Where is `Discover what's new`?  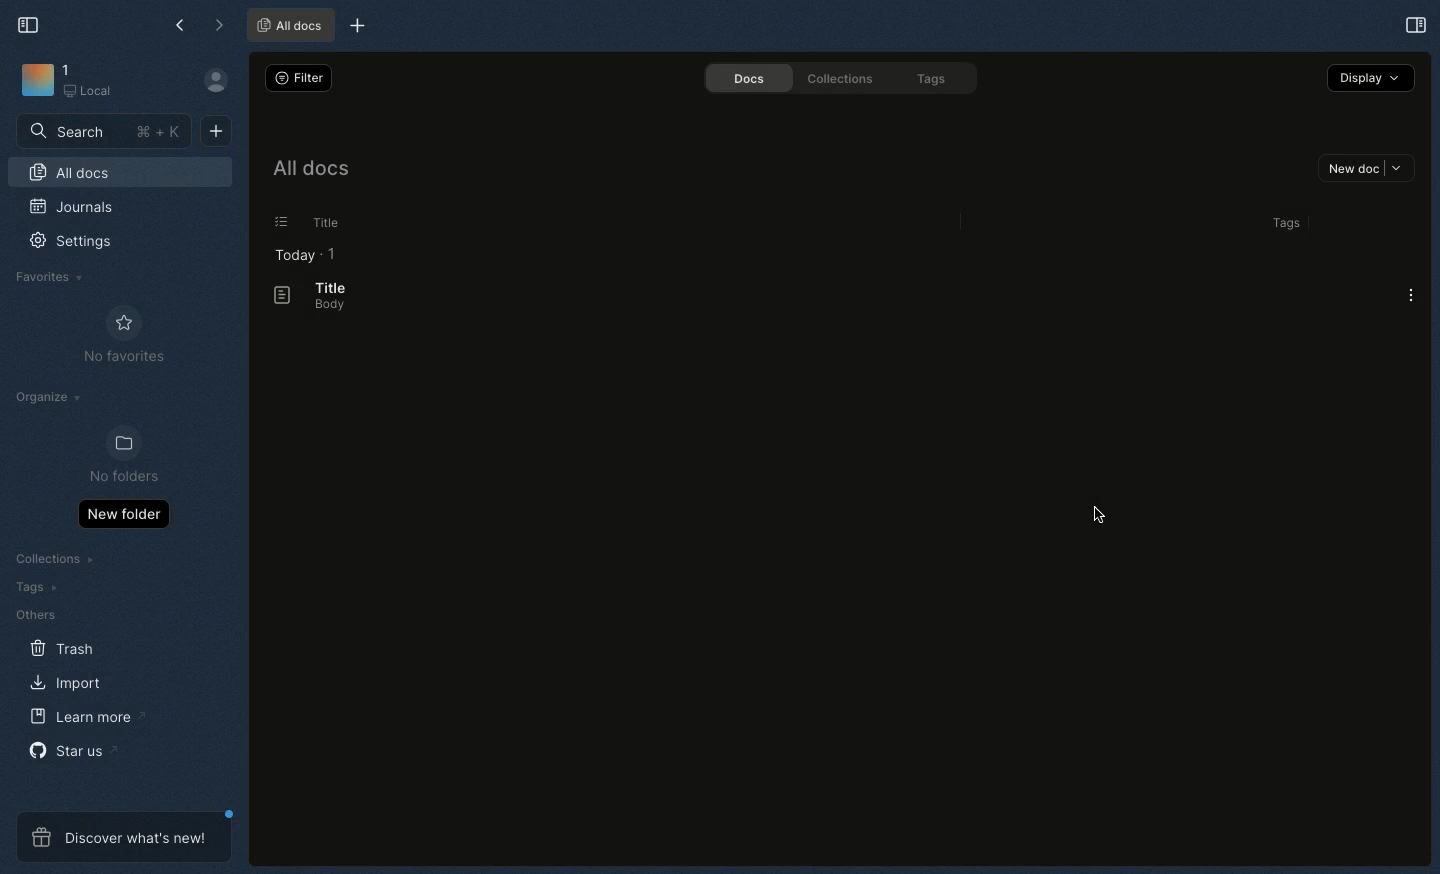
Discover what's new is located at coordinates (124, 837).